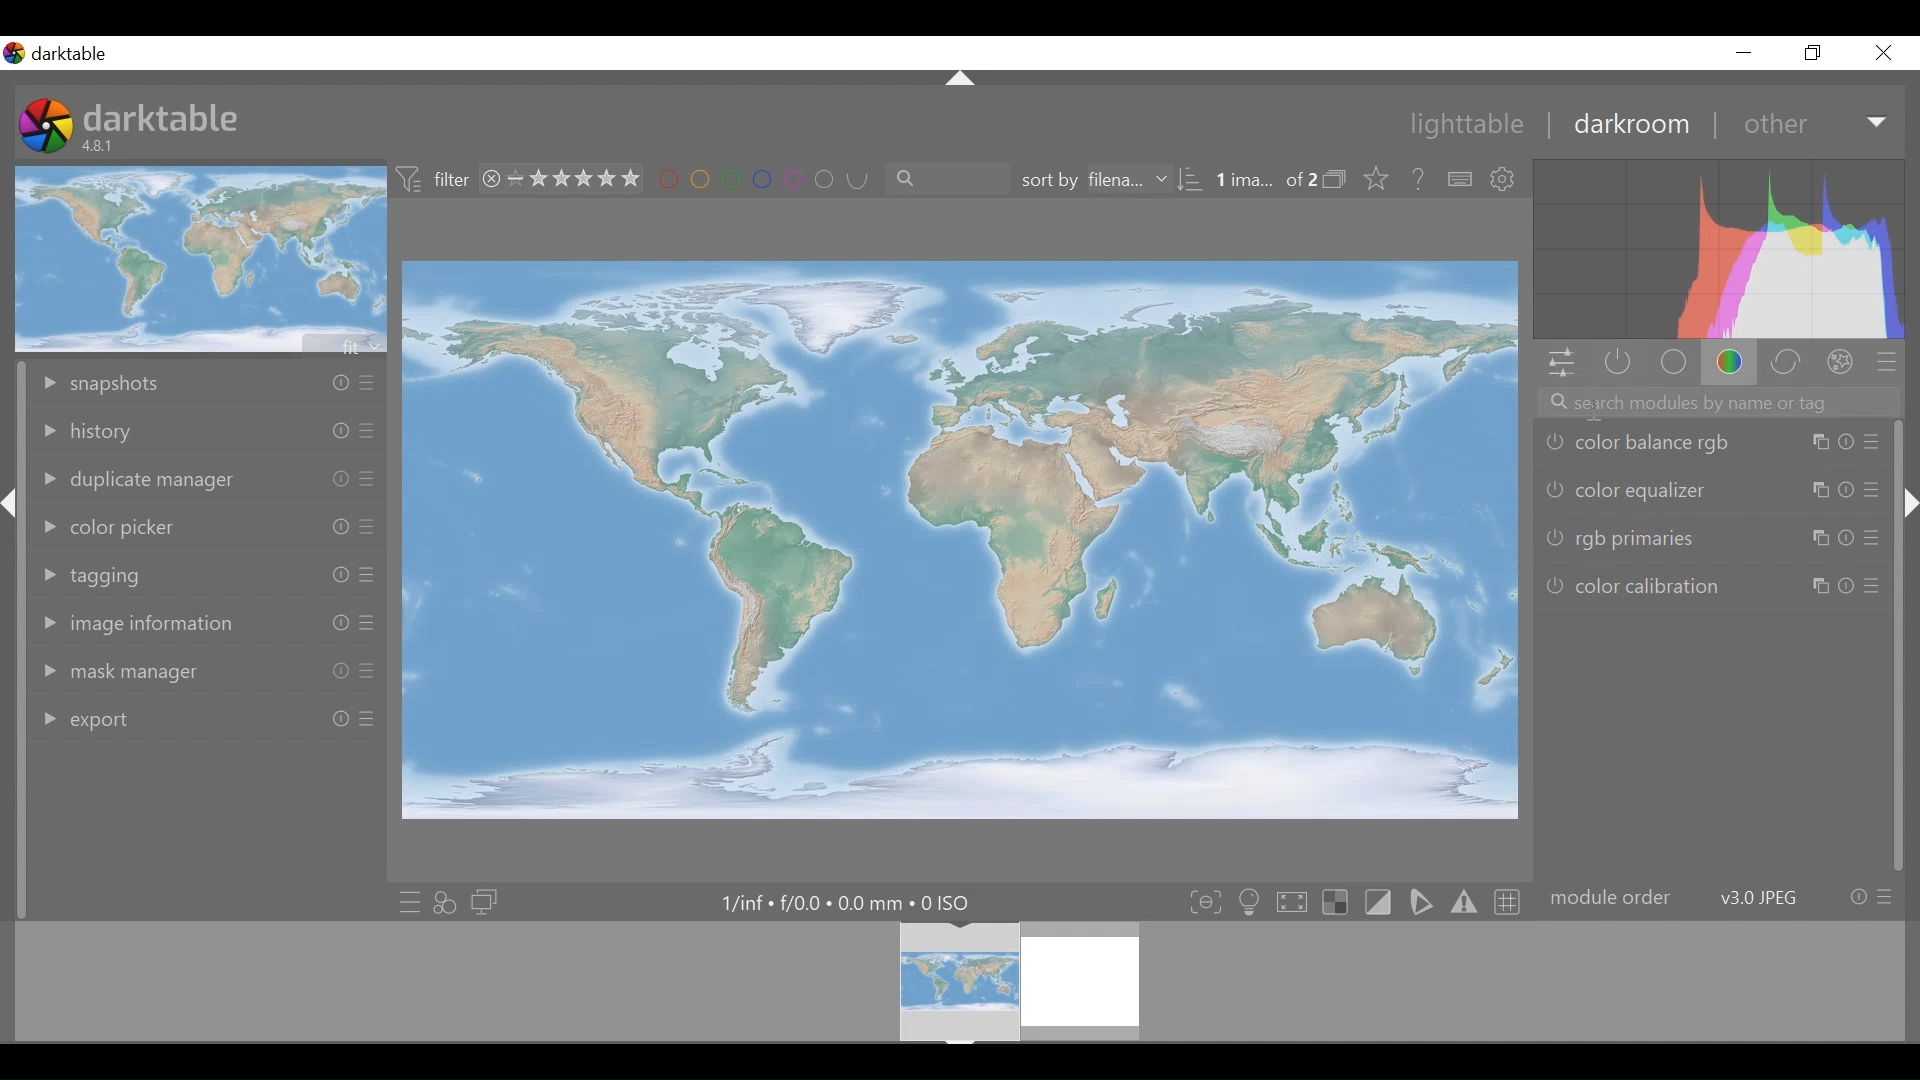  Describe the element at coordinates (1711, 444) in the screenshot. I see `color balance rgb` at that location.